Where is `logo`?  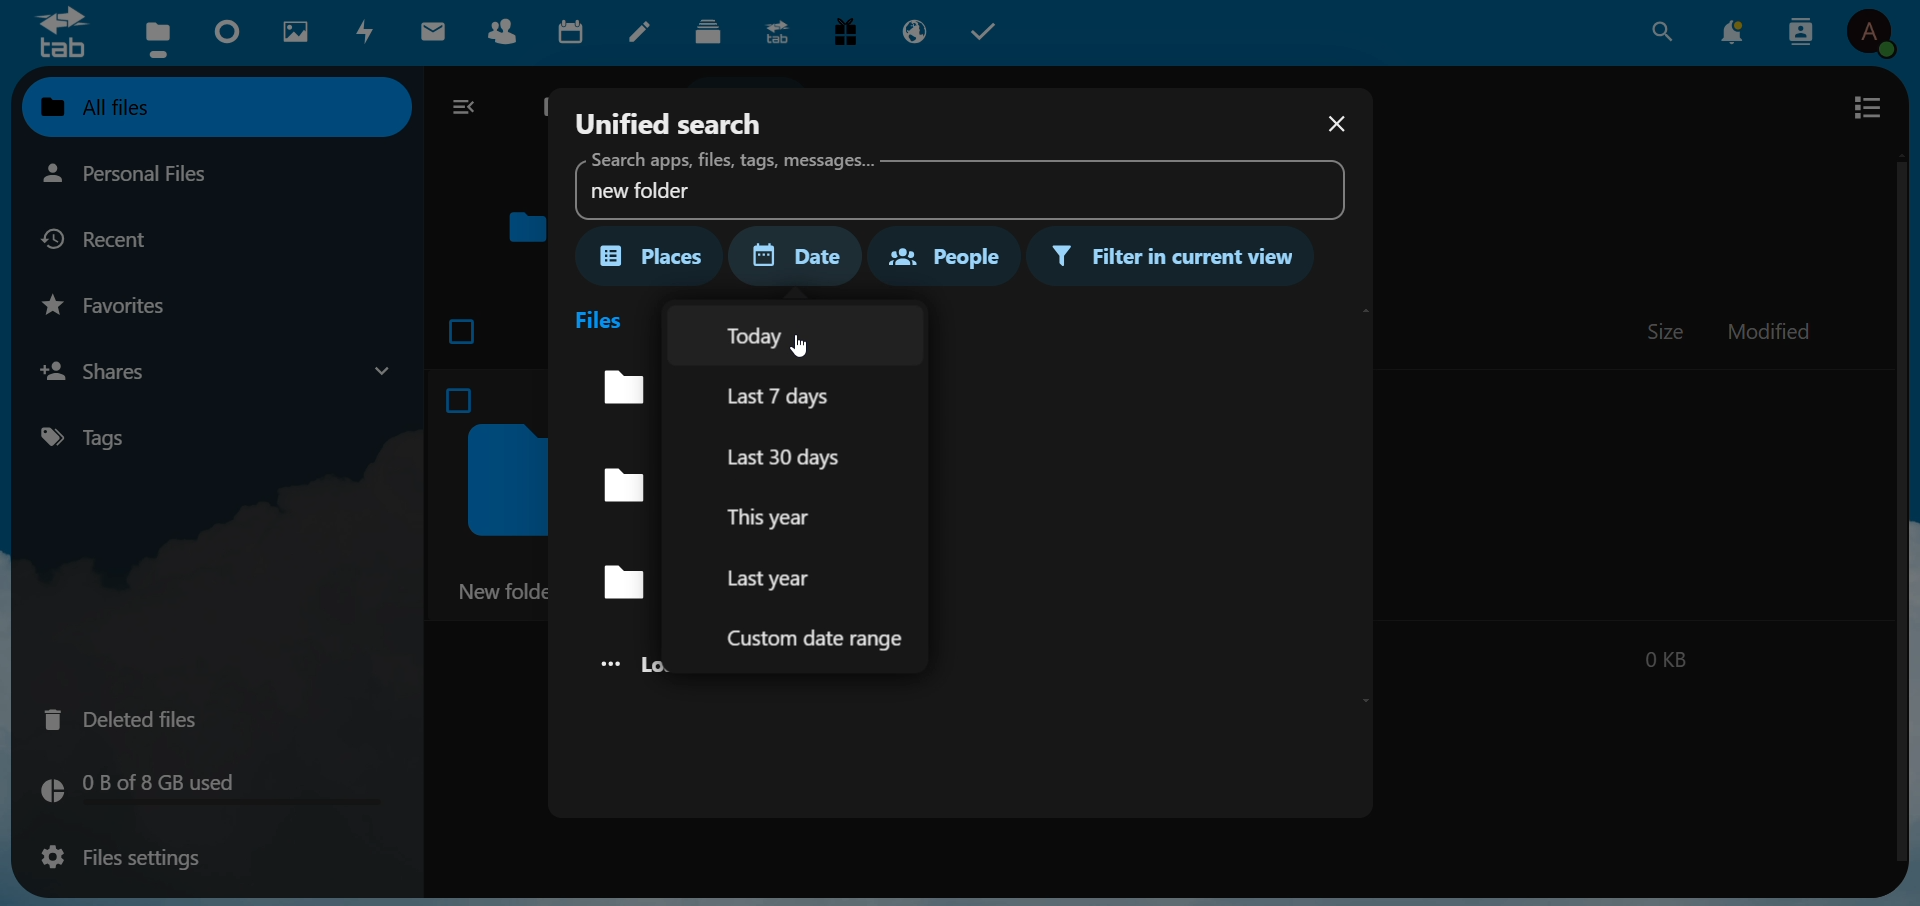
logo is located at coordinates (60, 32).